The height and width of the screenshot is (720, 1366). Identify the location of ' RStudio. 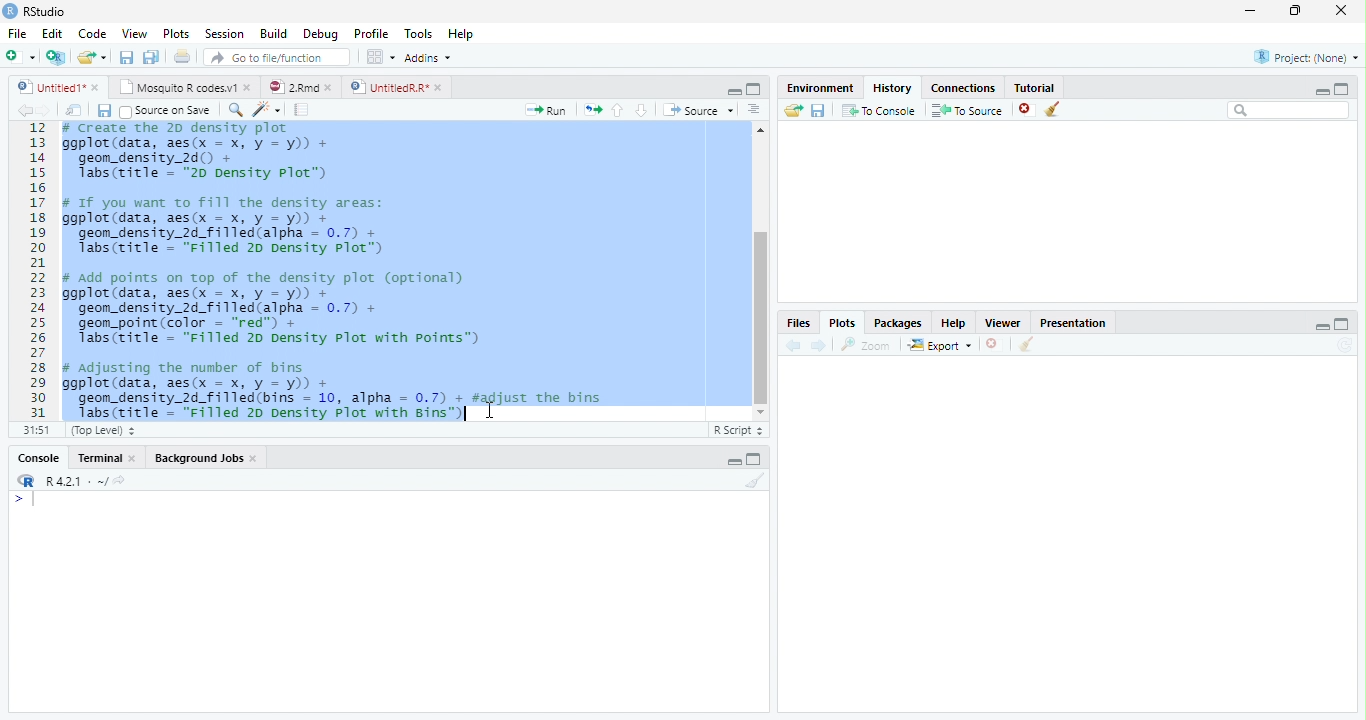
(34, 12).